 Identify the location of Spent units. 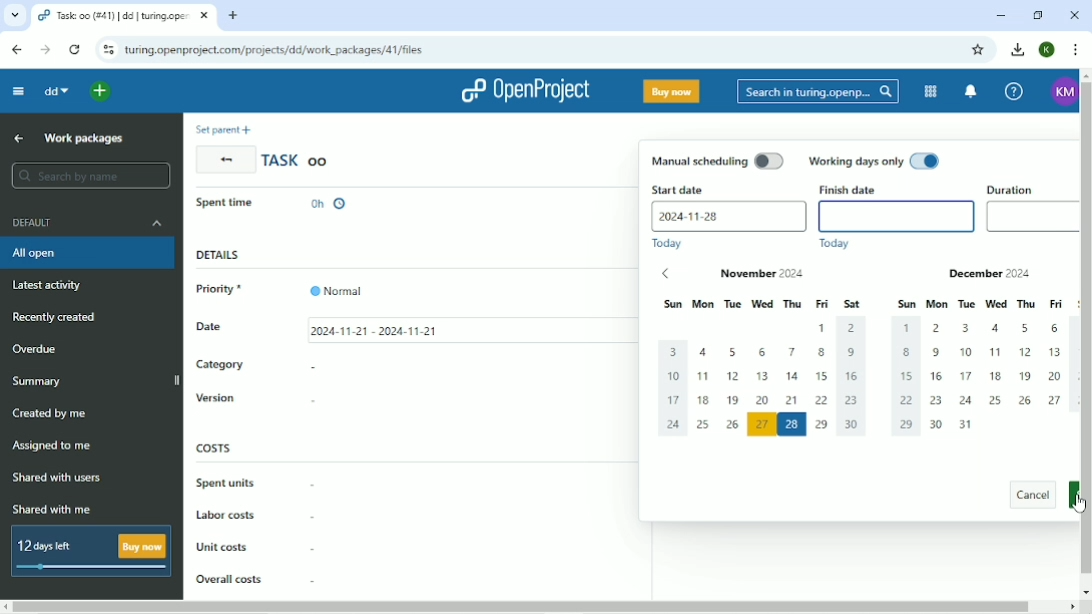
(225, 483).